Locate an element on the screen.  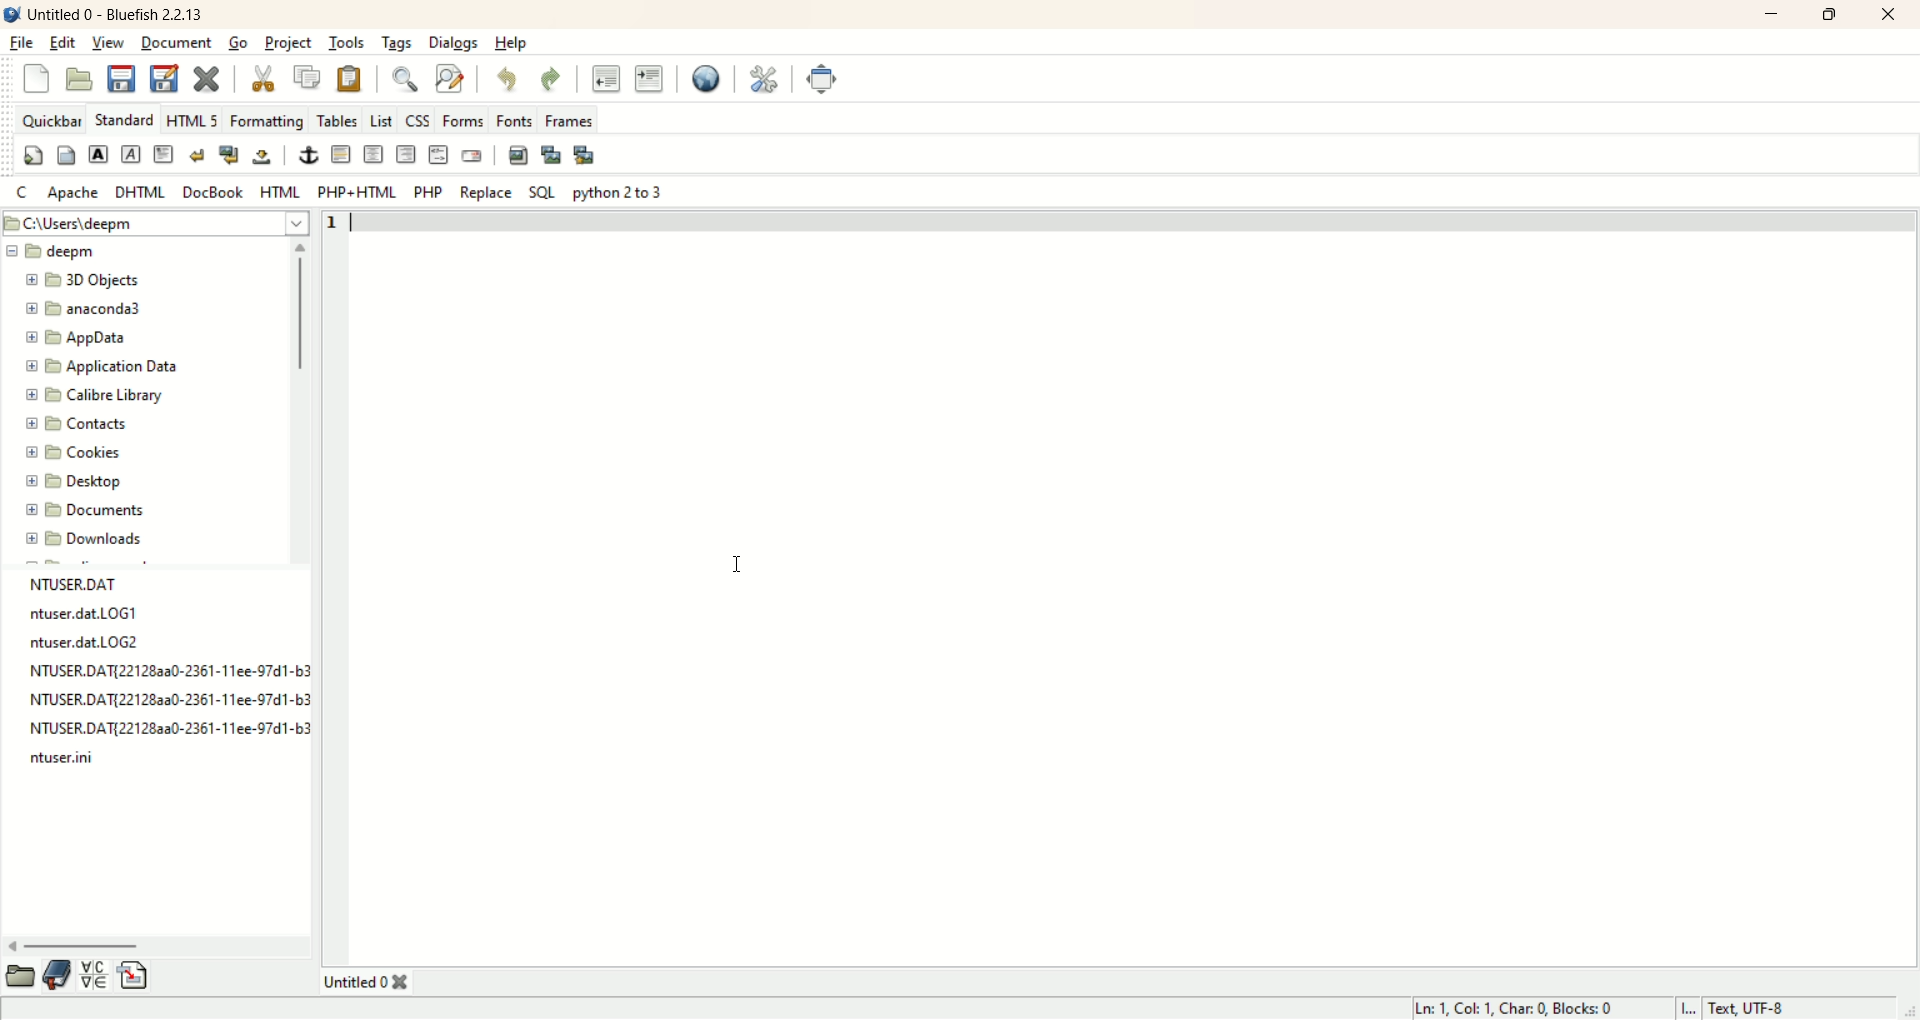
calibre library is located at coordinates (97, 394).